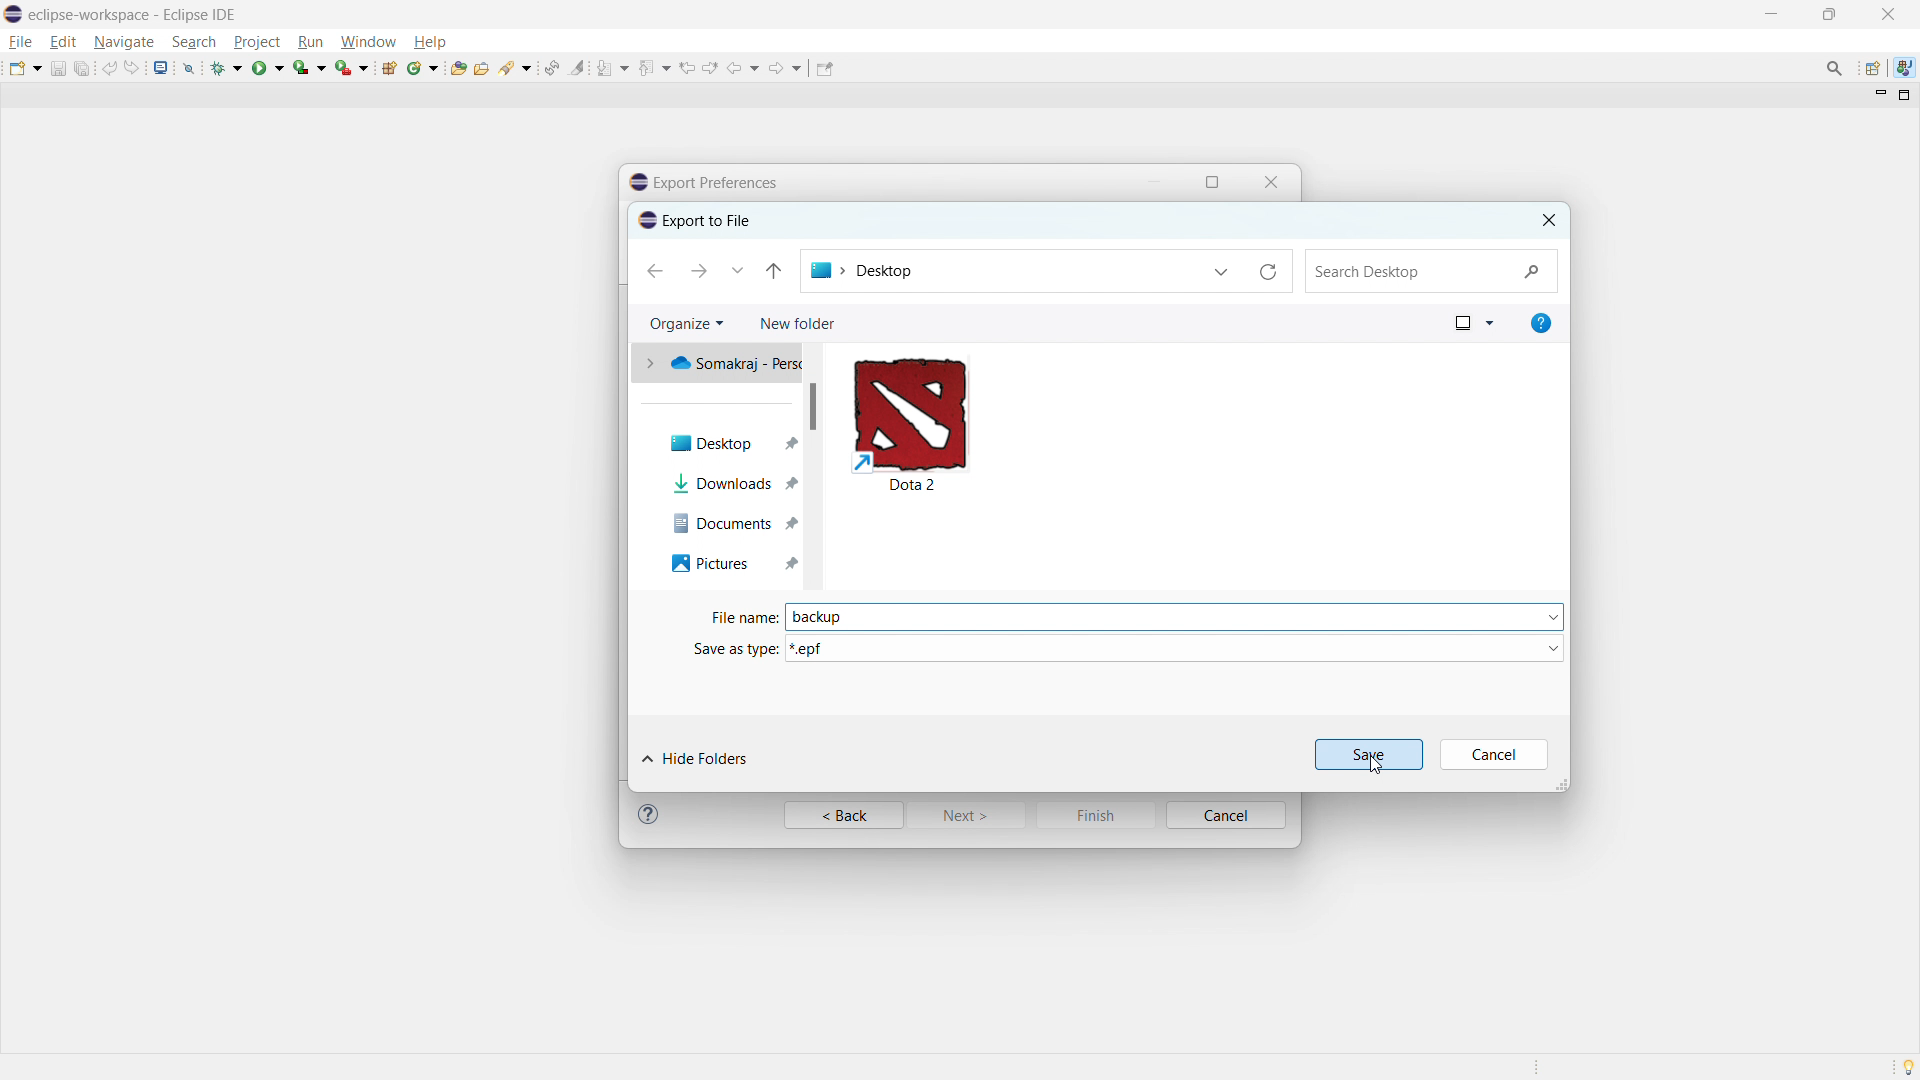 This screenshot has height=1080, width=1920. I want to click on new java class, so click(423, 68).